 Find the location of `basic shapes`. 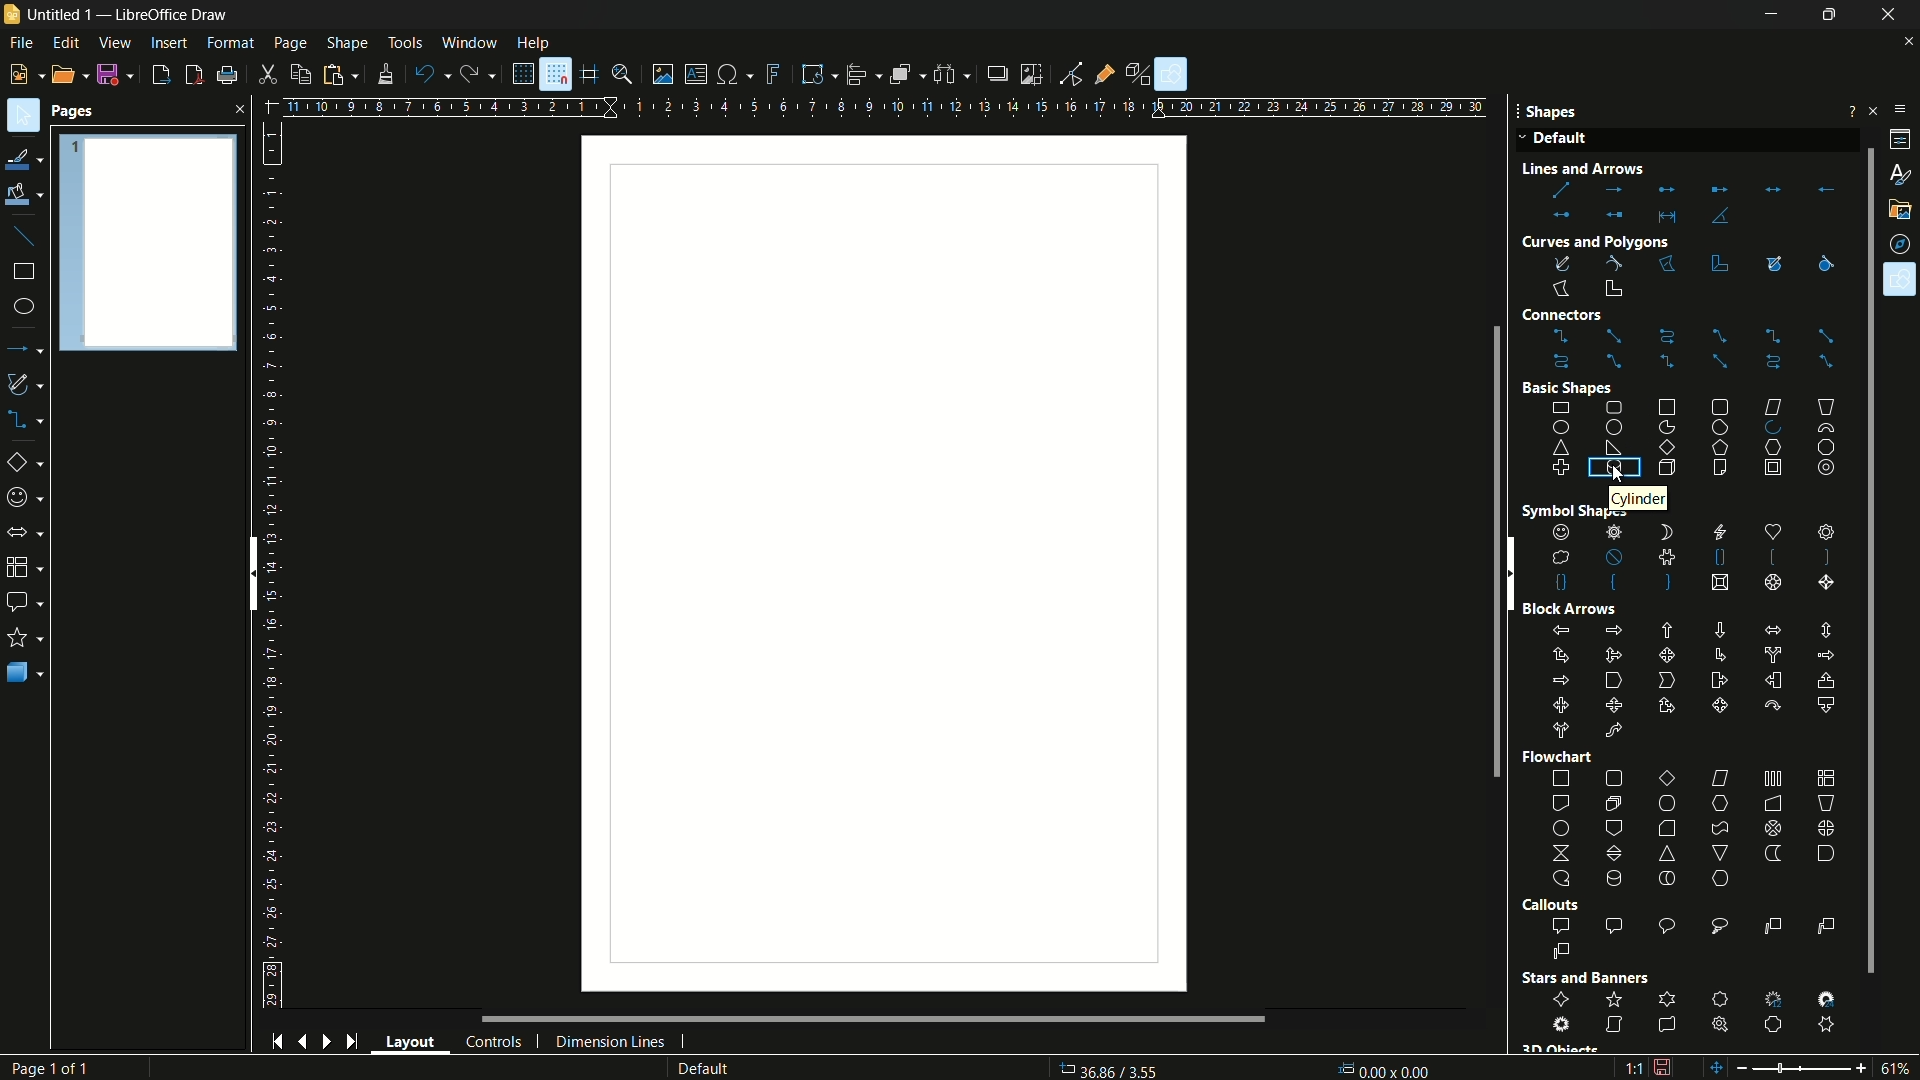

basic shapes is located at coordinates (1695, 437).